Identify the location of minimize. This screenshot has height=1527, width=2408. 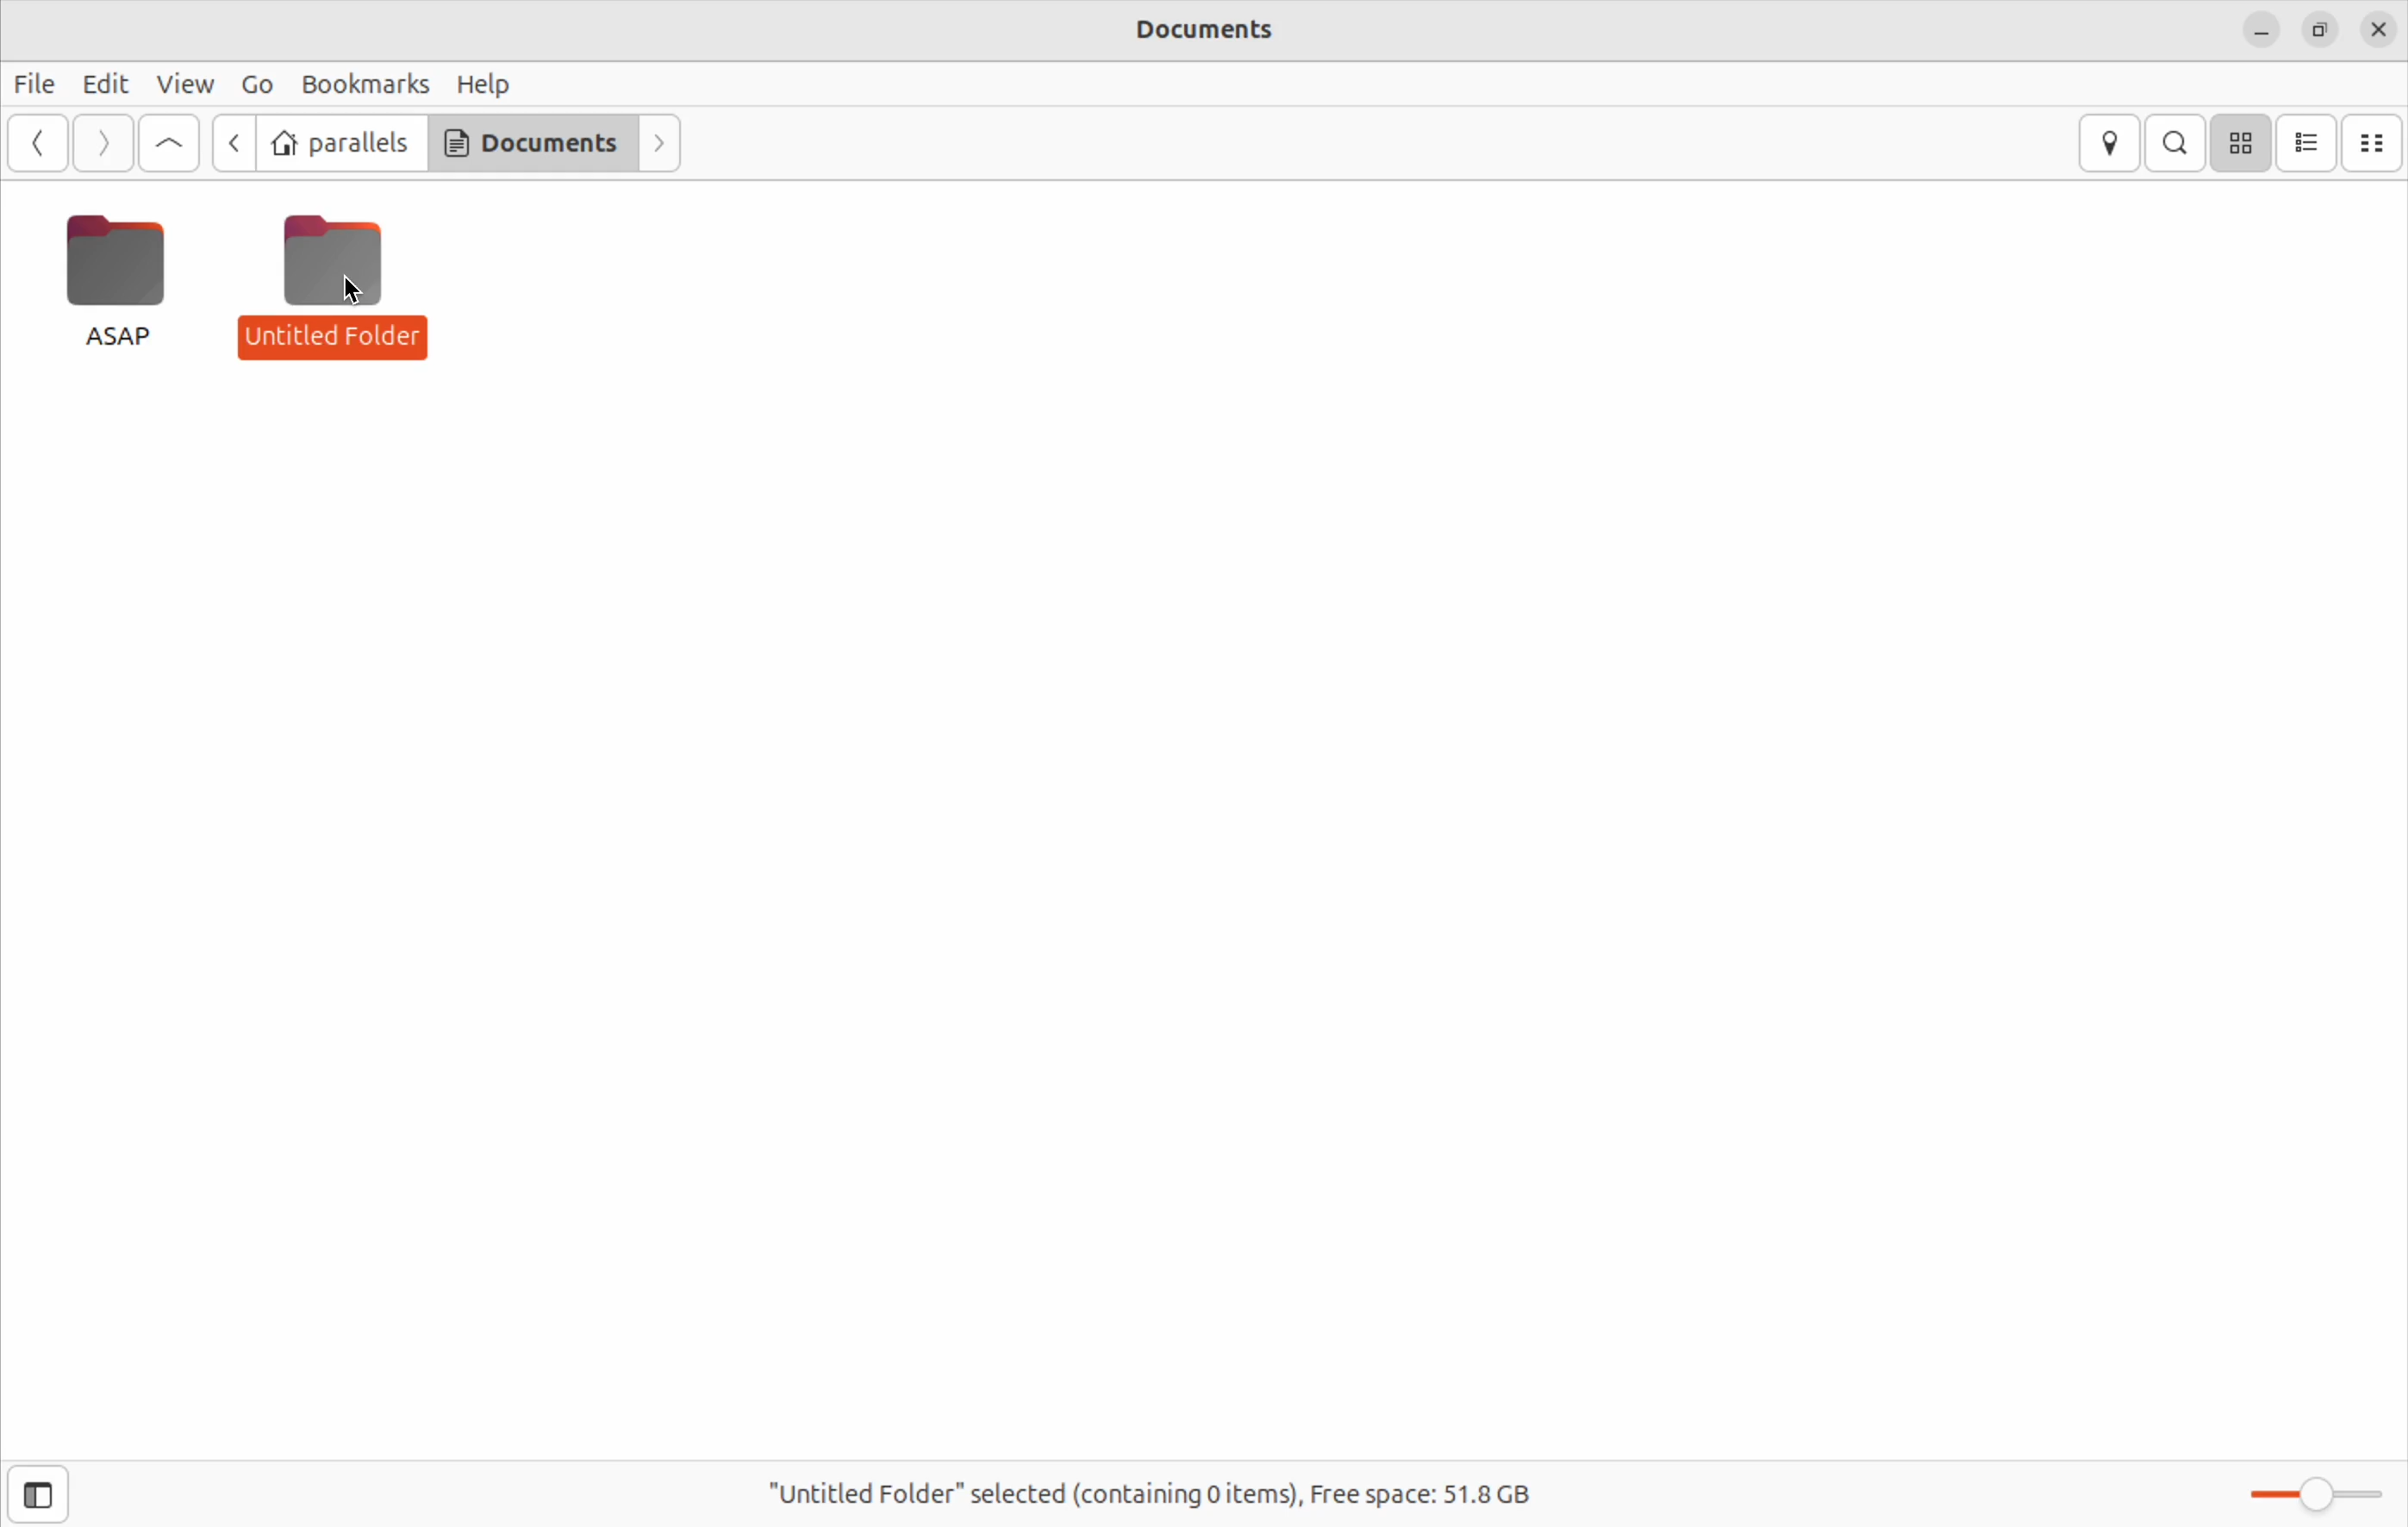
(2261, 31).